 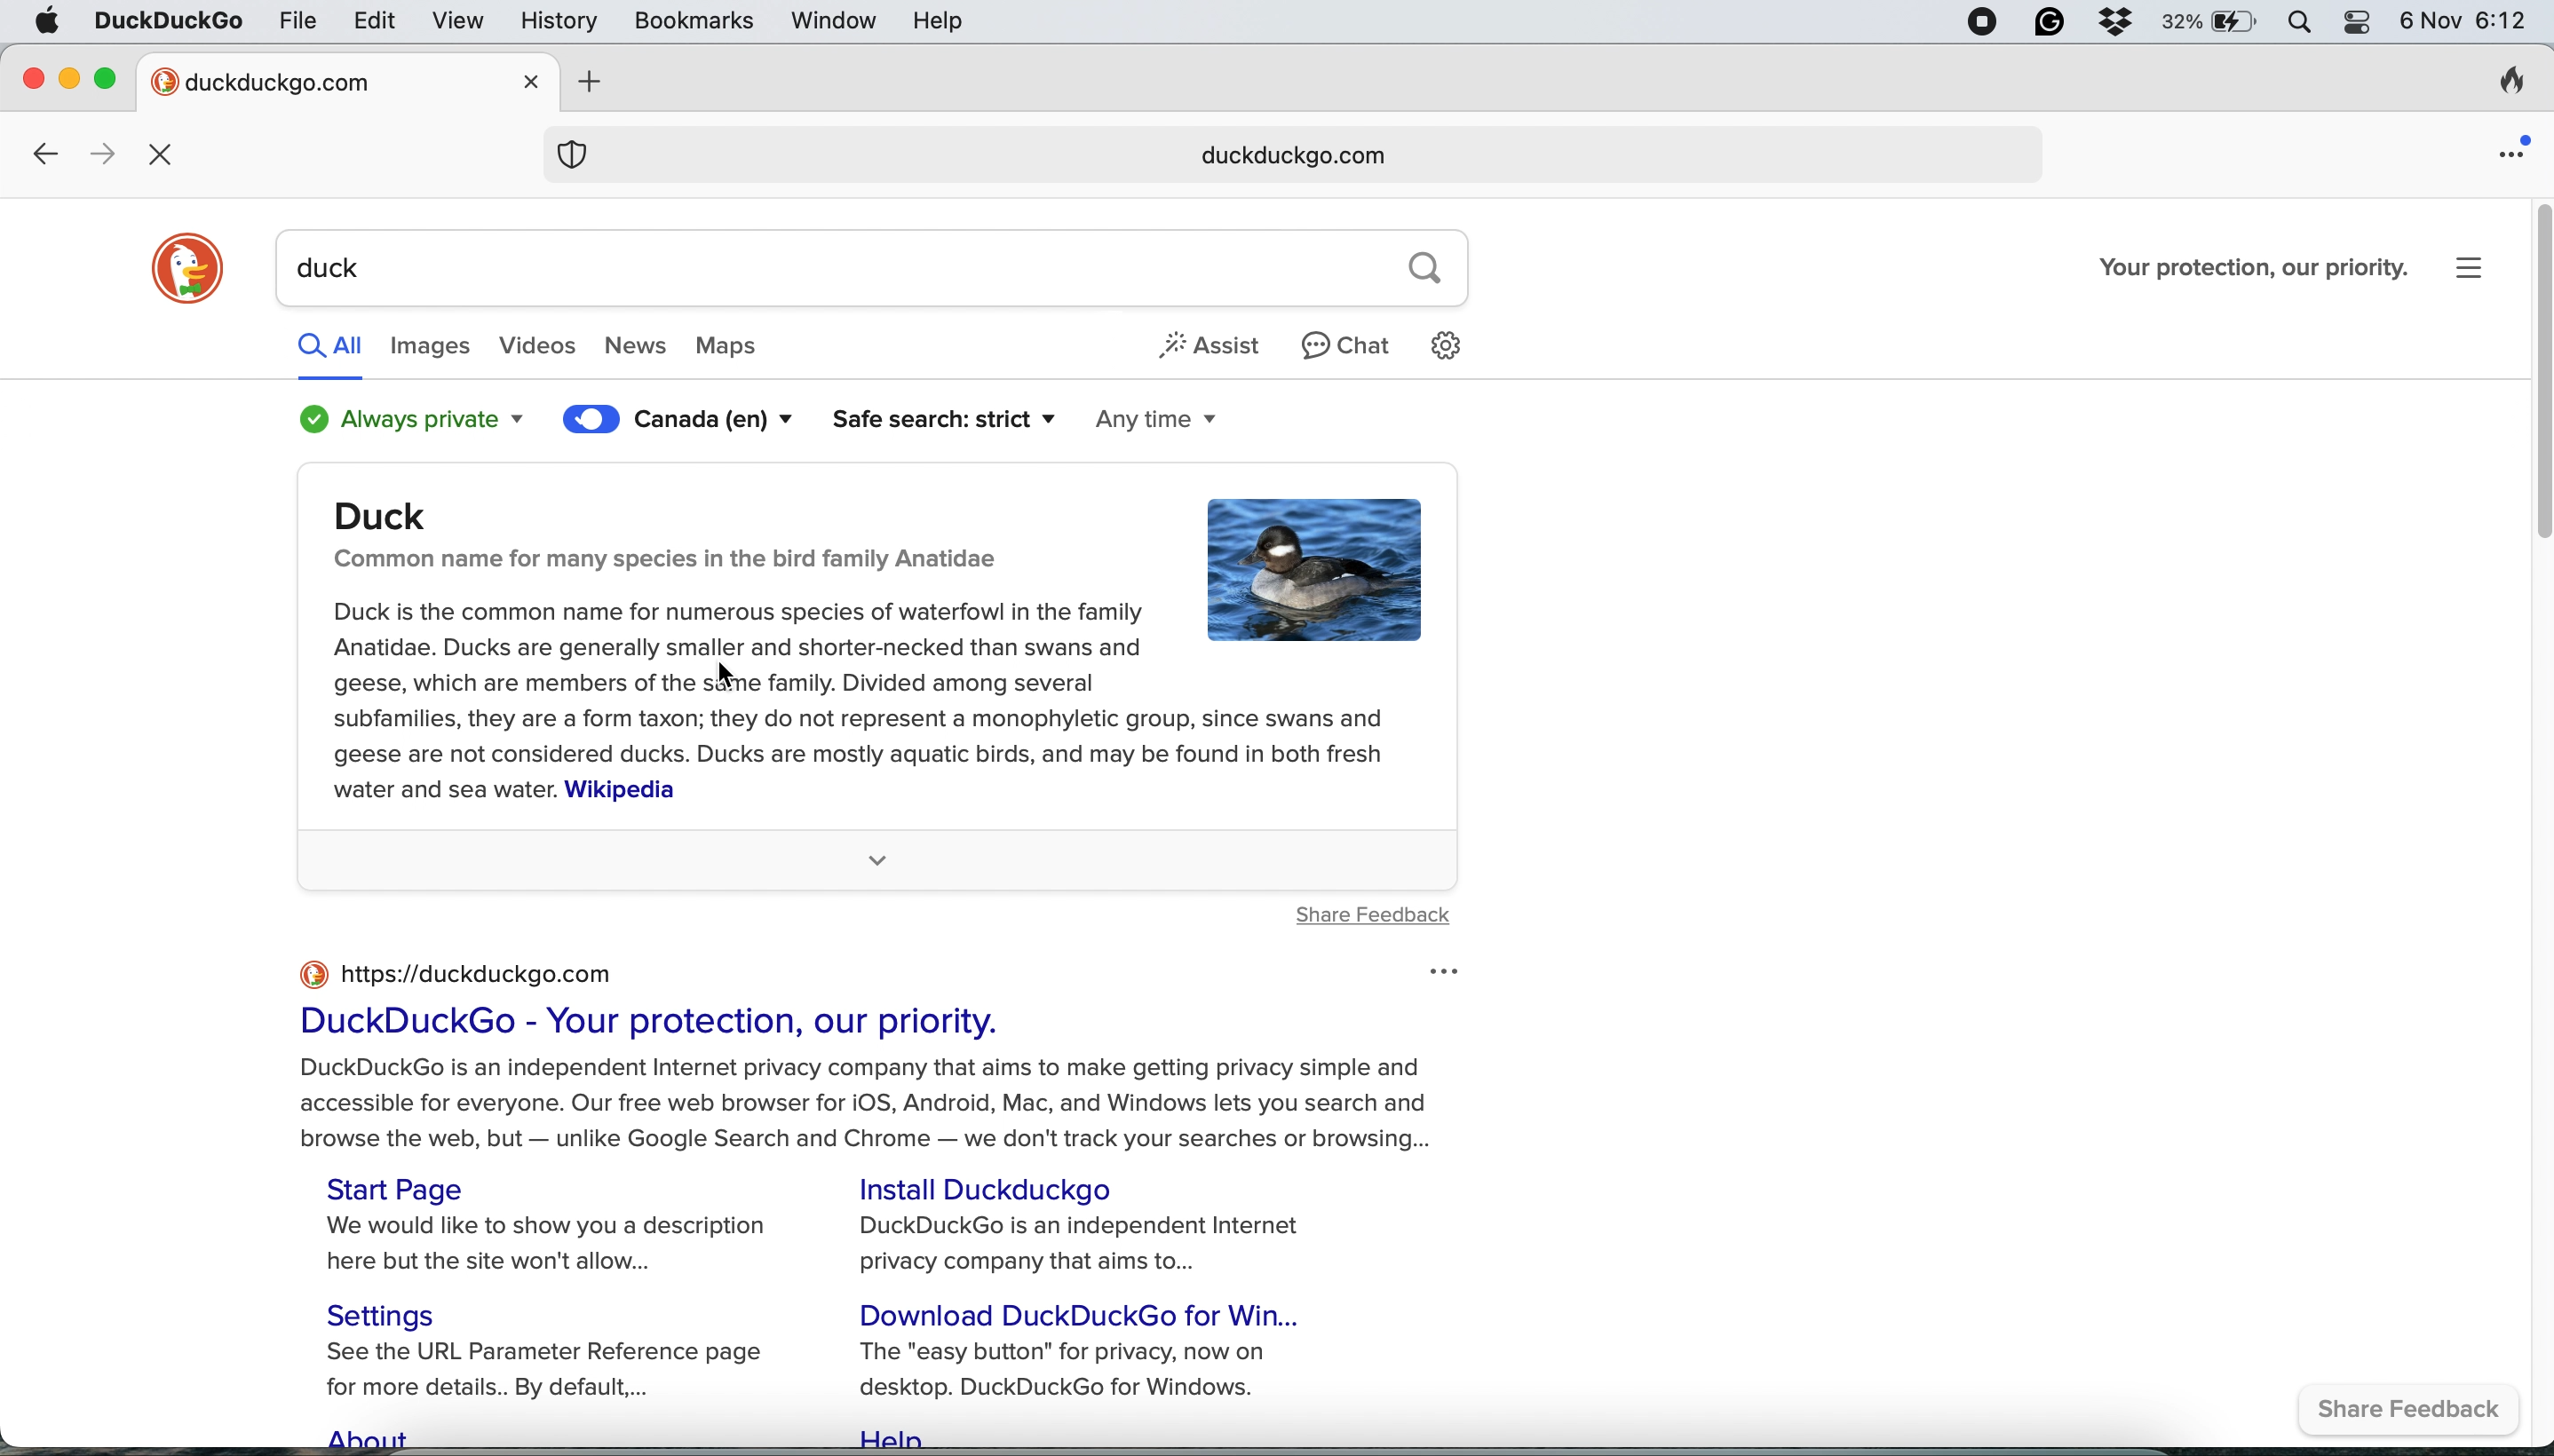 I want to click on go back, so click(x=44, y=156).